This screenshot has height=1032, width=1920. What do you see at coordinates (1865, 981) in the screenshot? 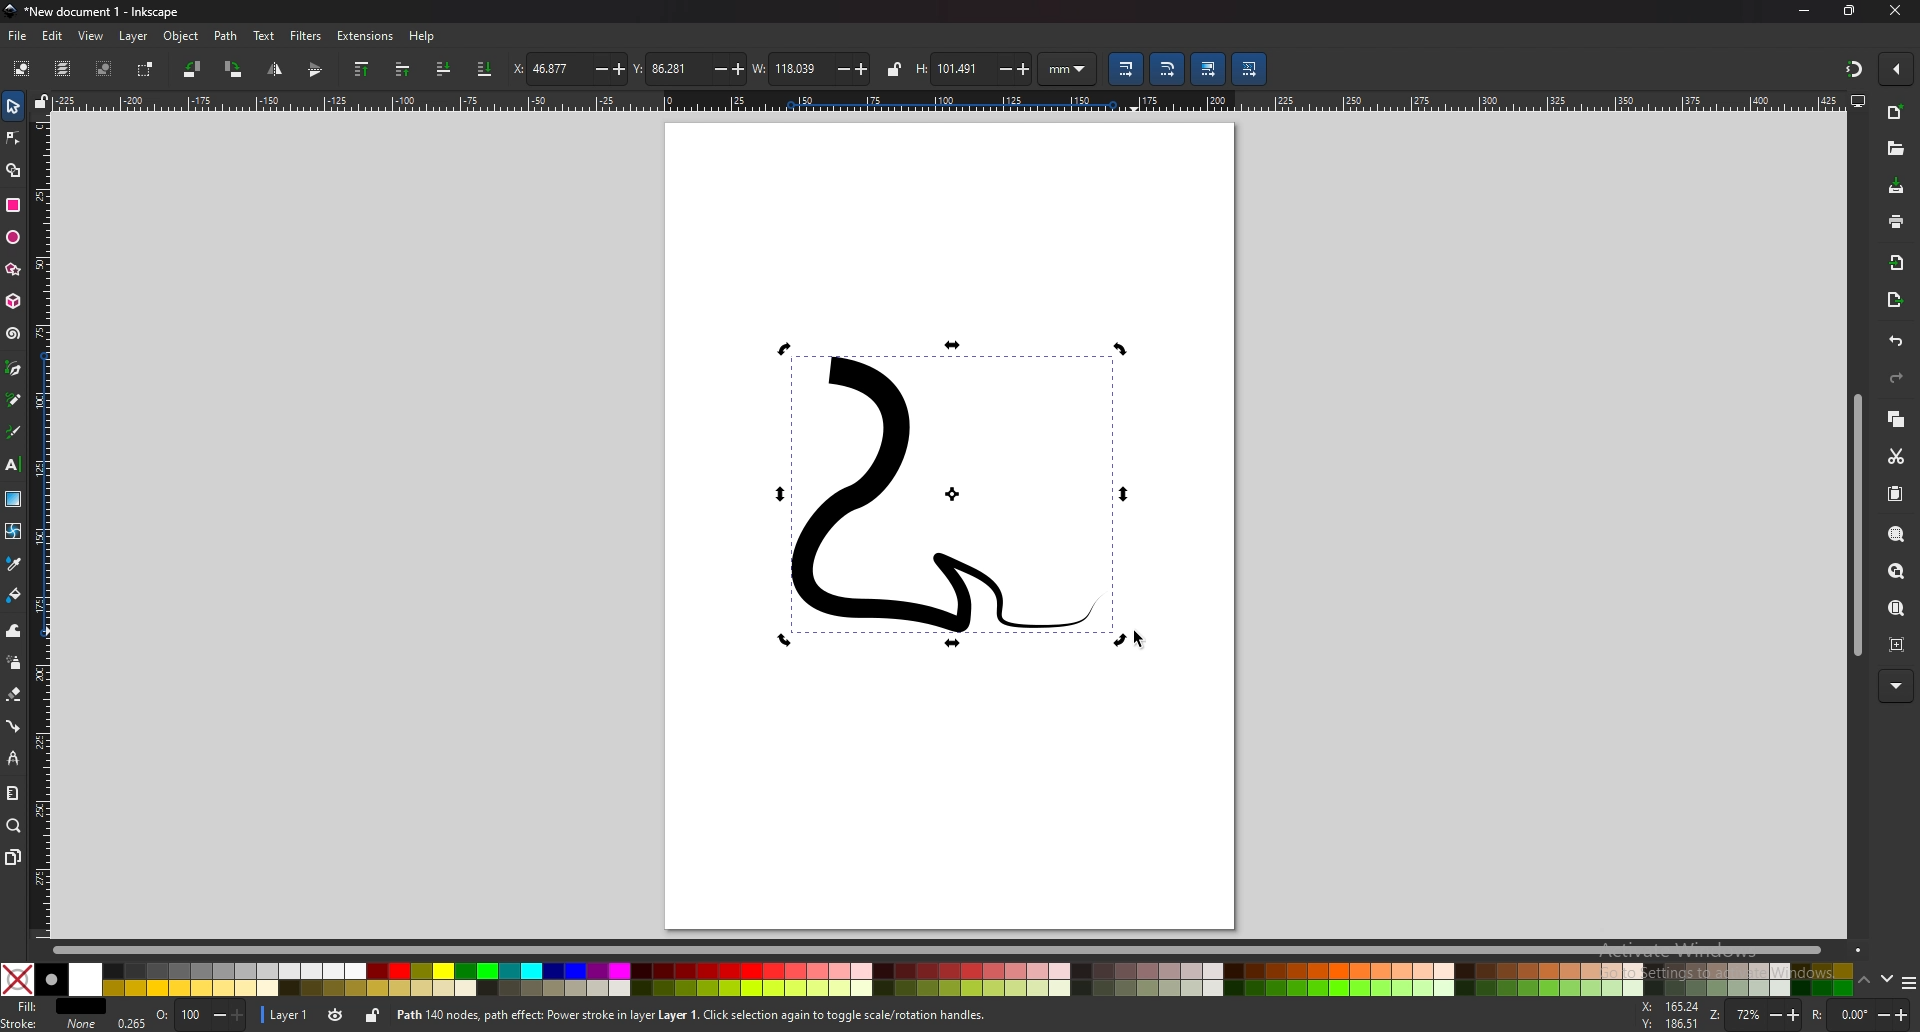
I see `up` at bounding box center [1865, 981].